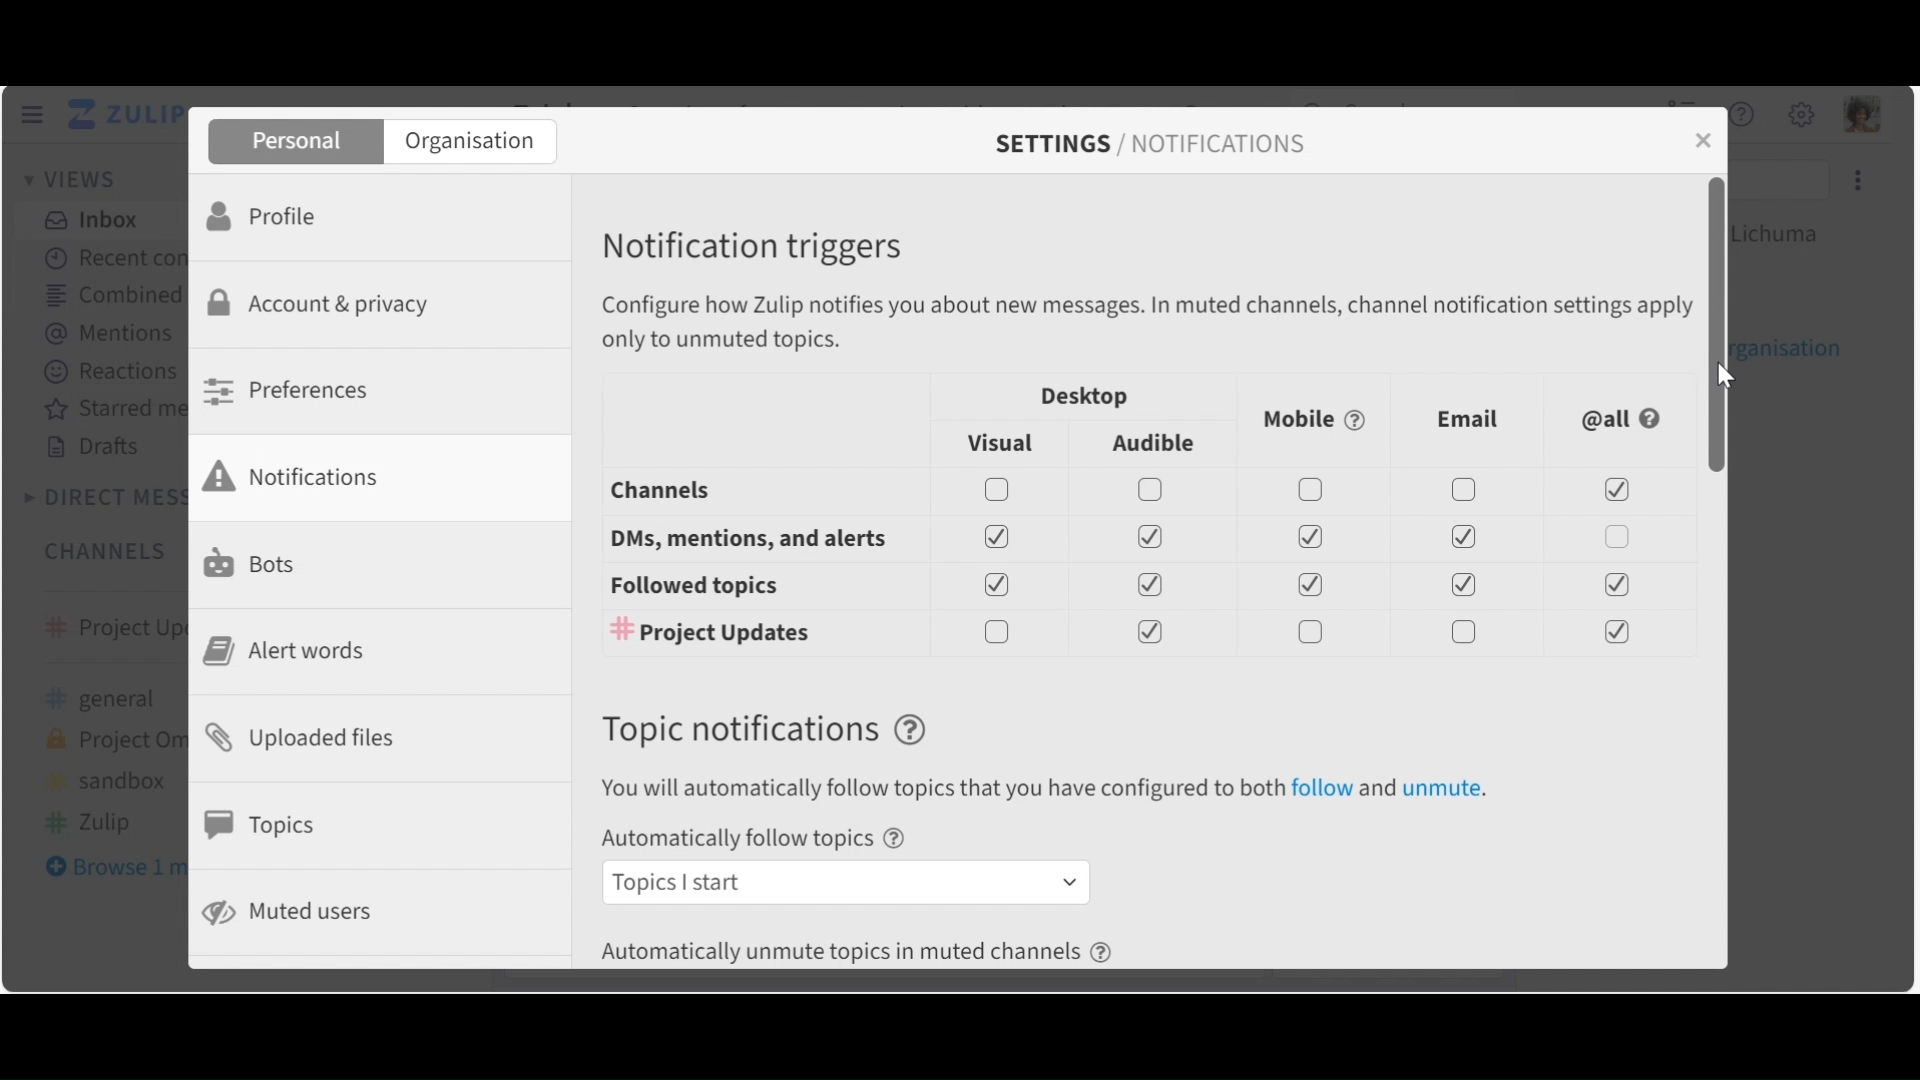 The width and height of the screenshot is (1920, 1080). I want to click on Email, so click(1469, 420).